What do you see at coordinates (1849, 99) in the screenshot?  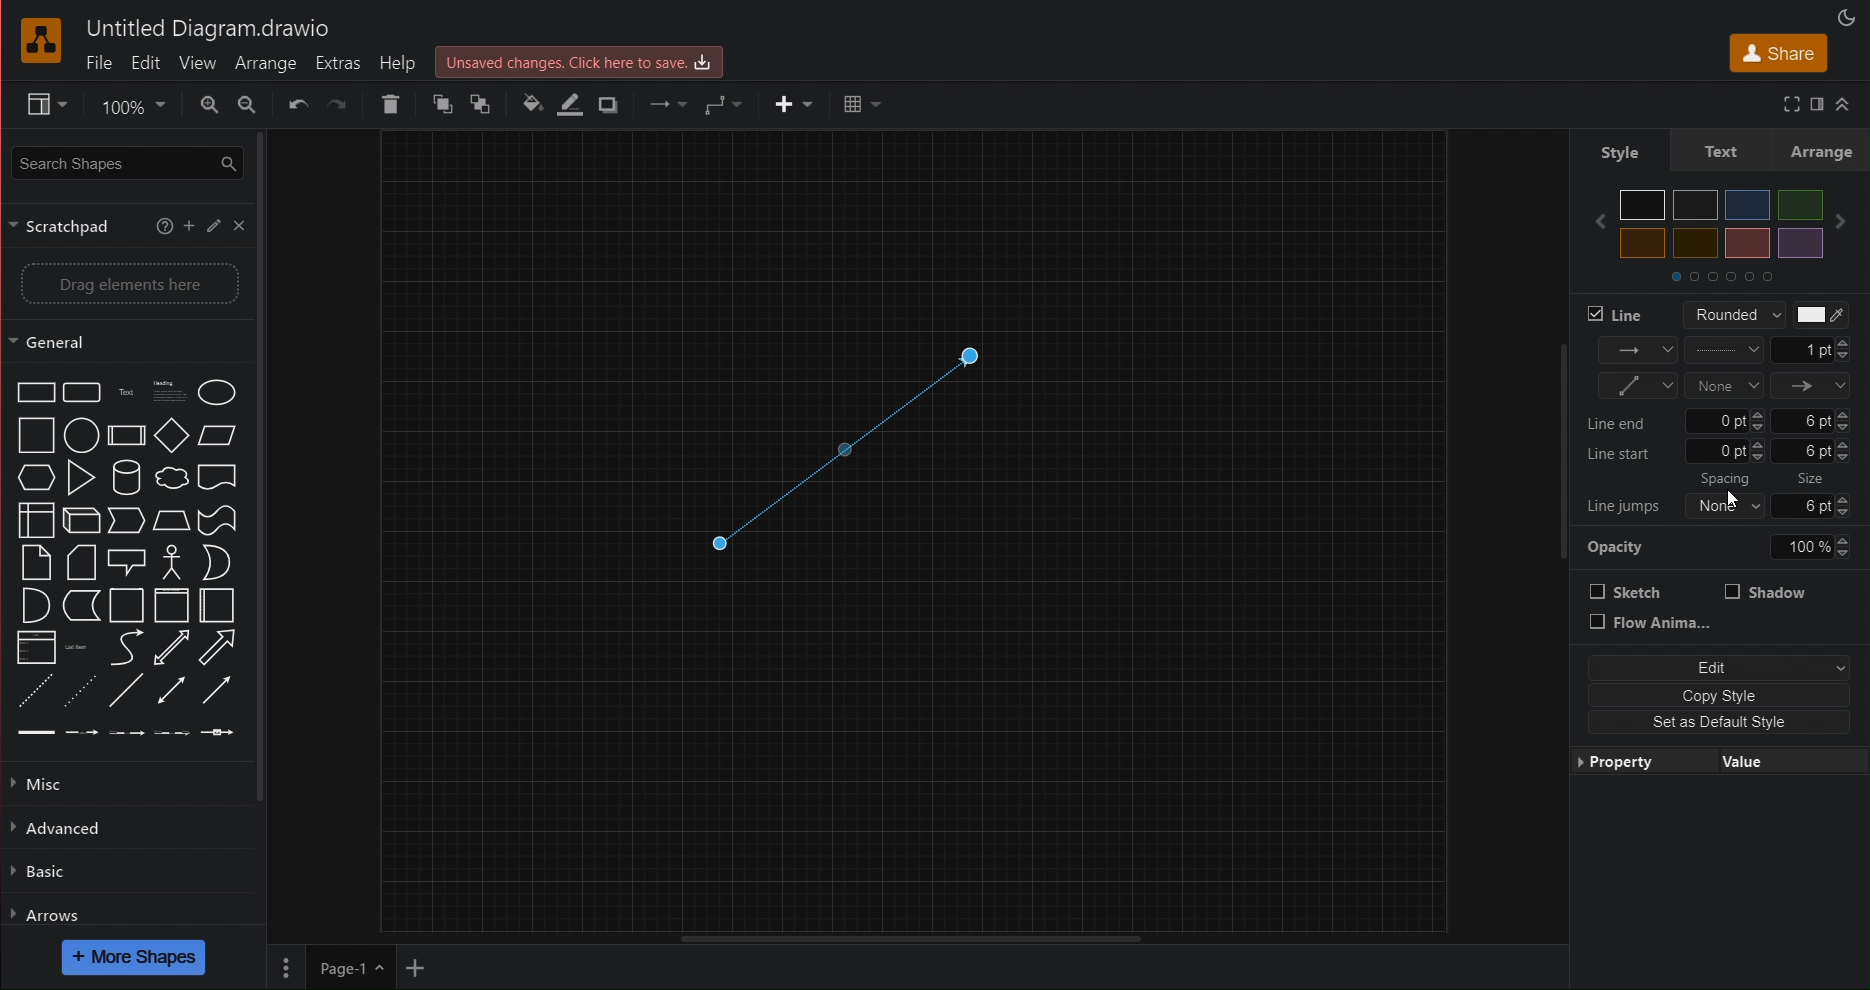 I see `arrow up` at bounding box center [1849, 99].